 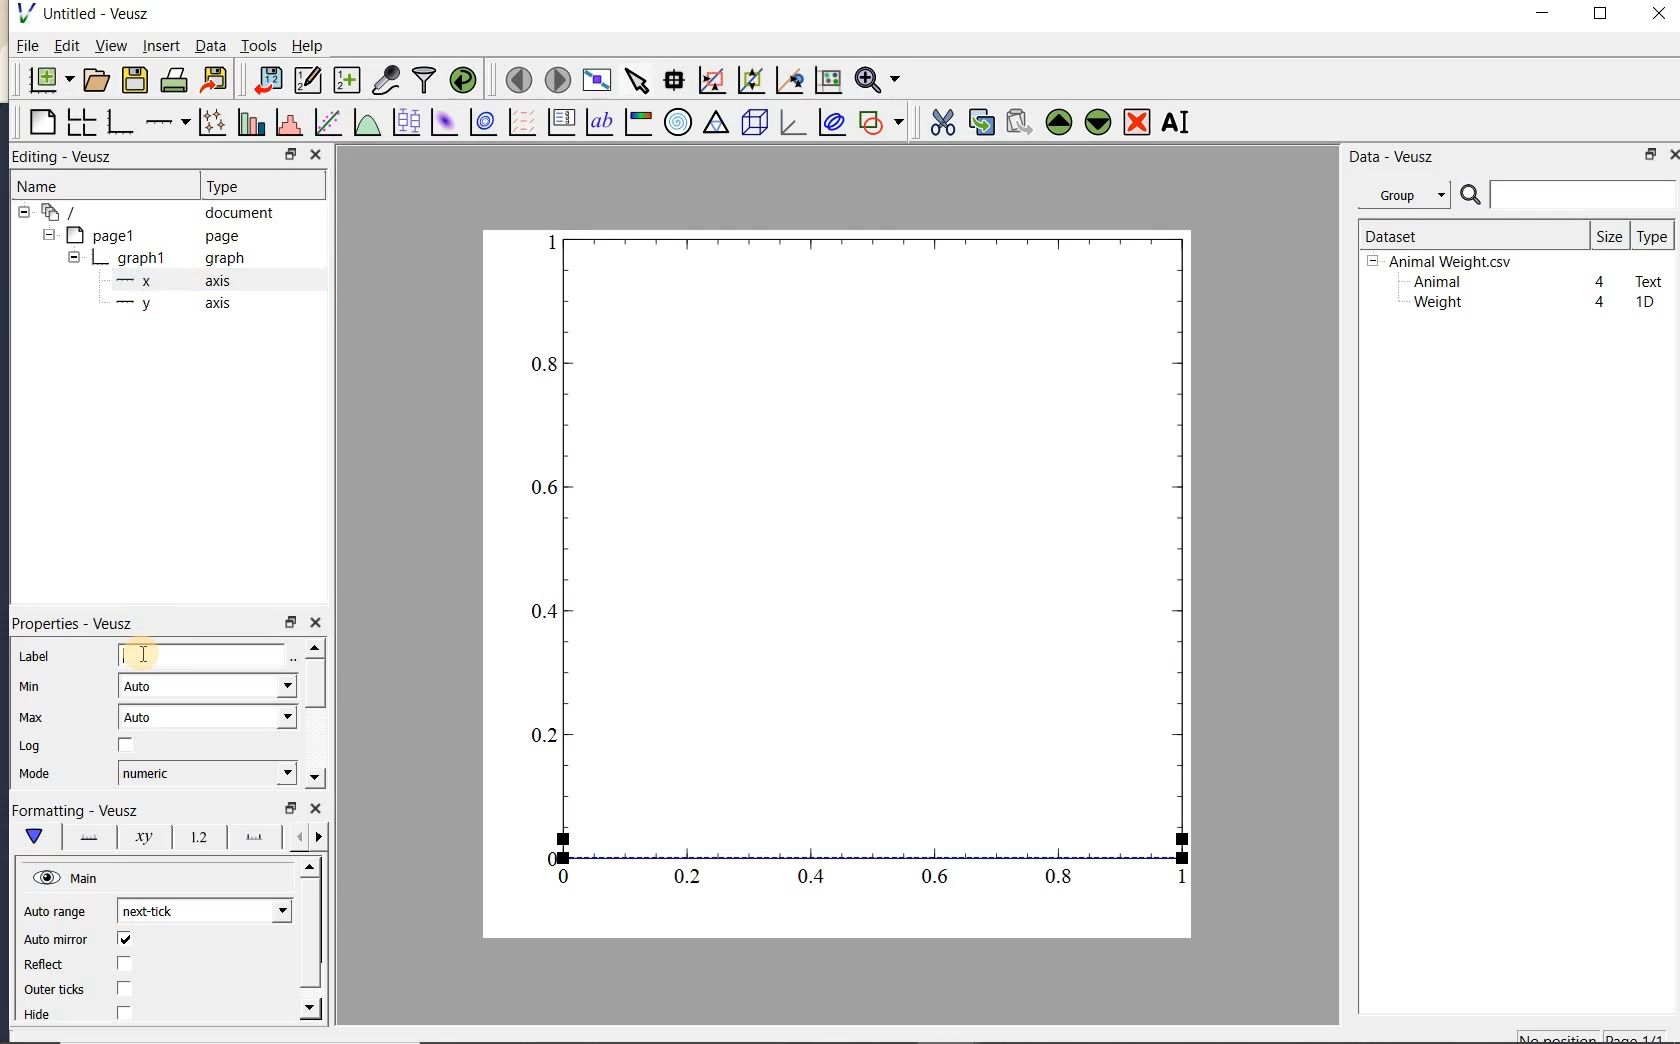 I want to click on axis line, so click(x=85, y=837).